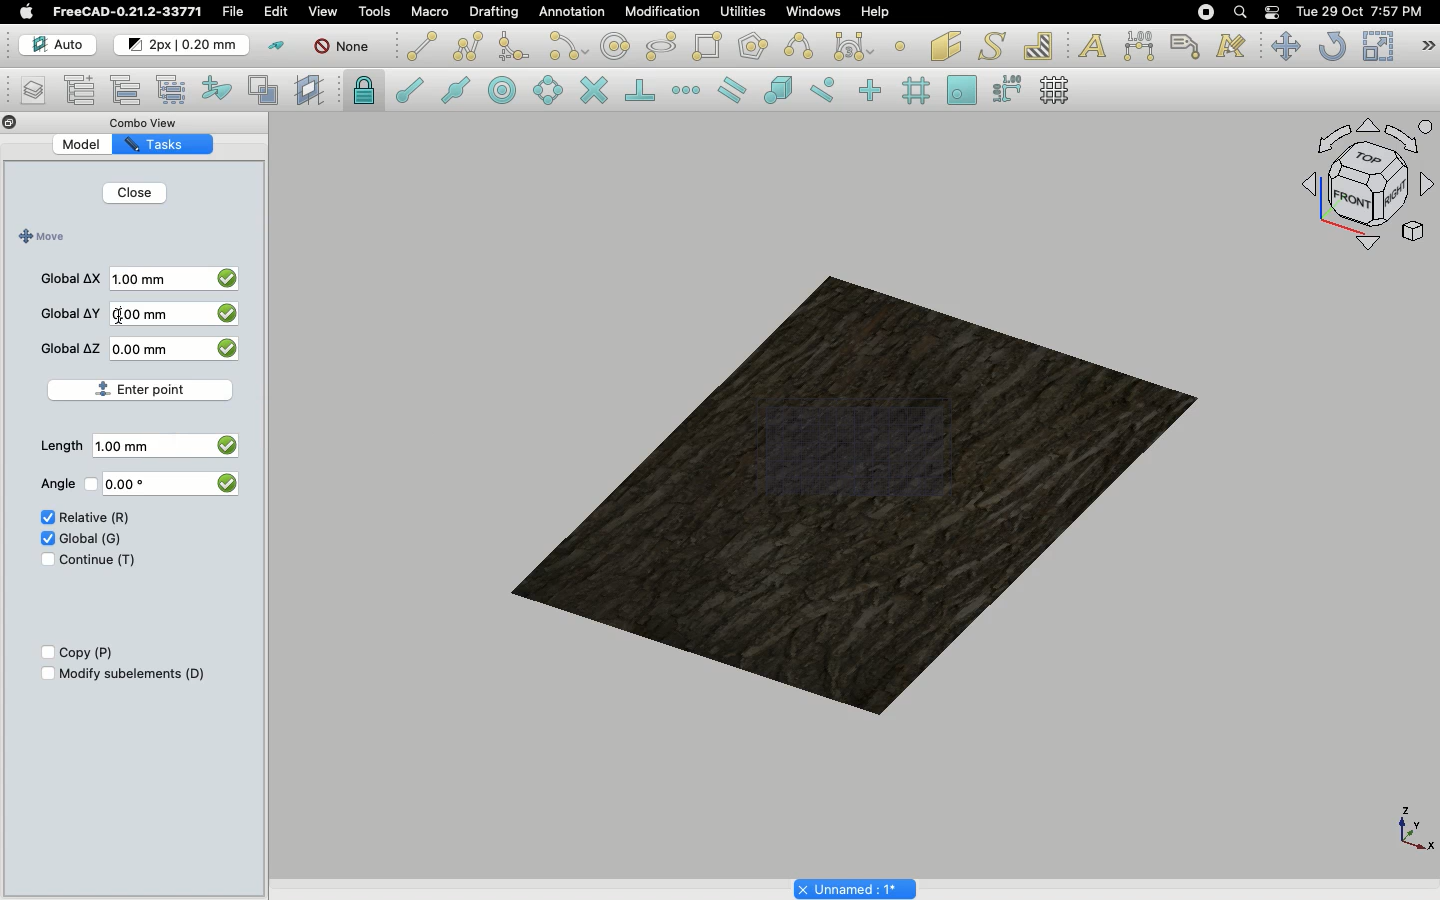 Image resolution: width=1440 pixels, height=900 pixels. I want to click on Arc tools, so click(567, 48).